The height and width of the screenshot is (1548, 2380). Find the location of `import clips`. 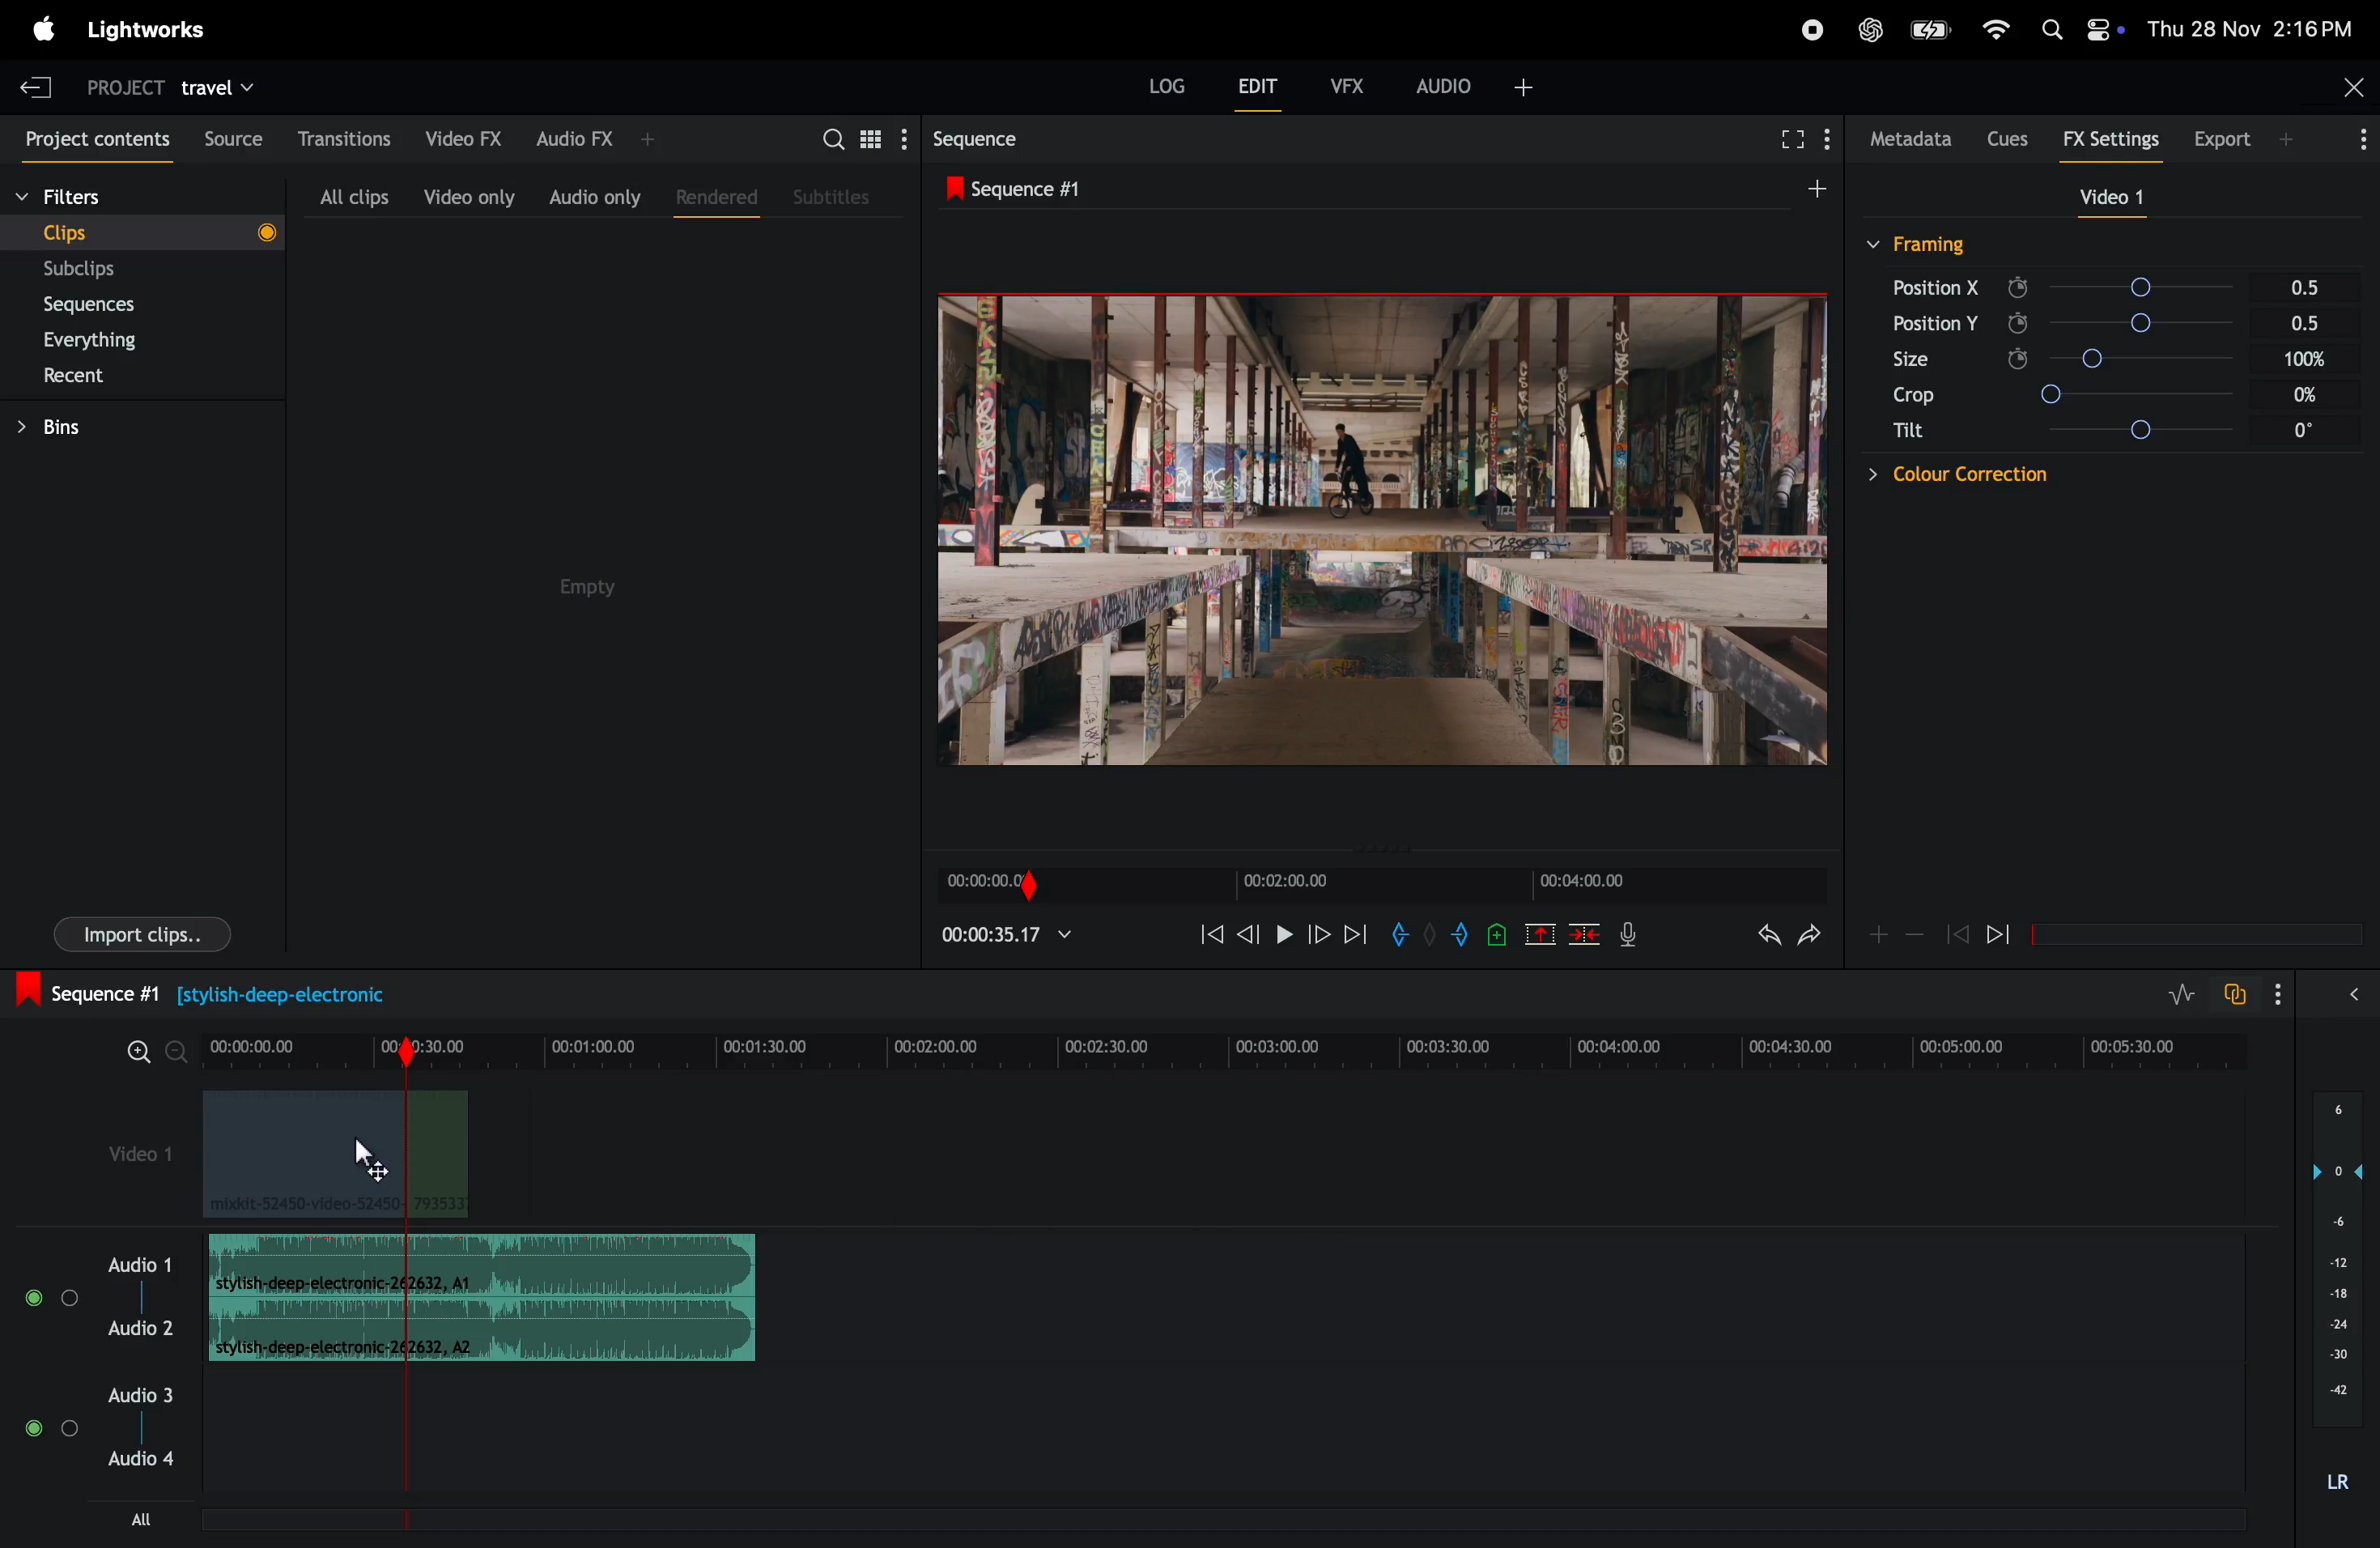

import clips is located at coordinates (134, 938).